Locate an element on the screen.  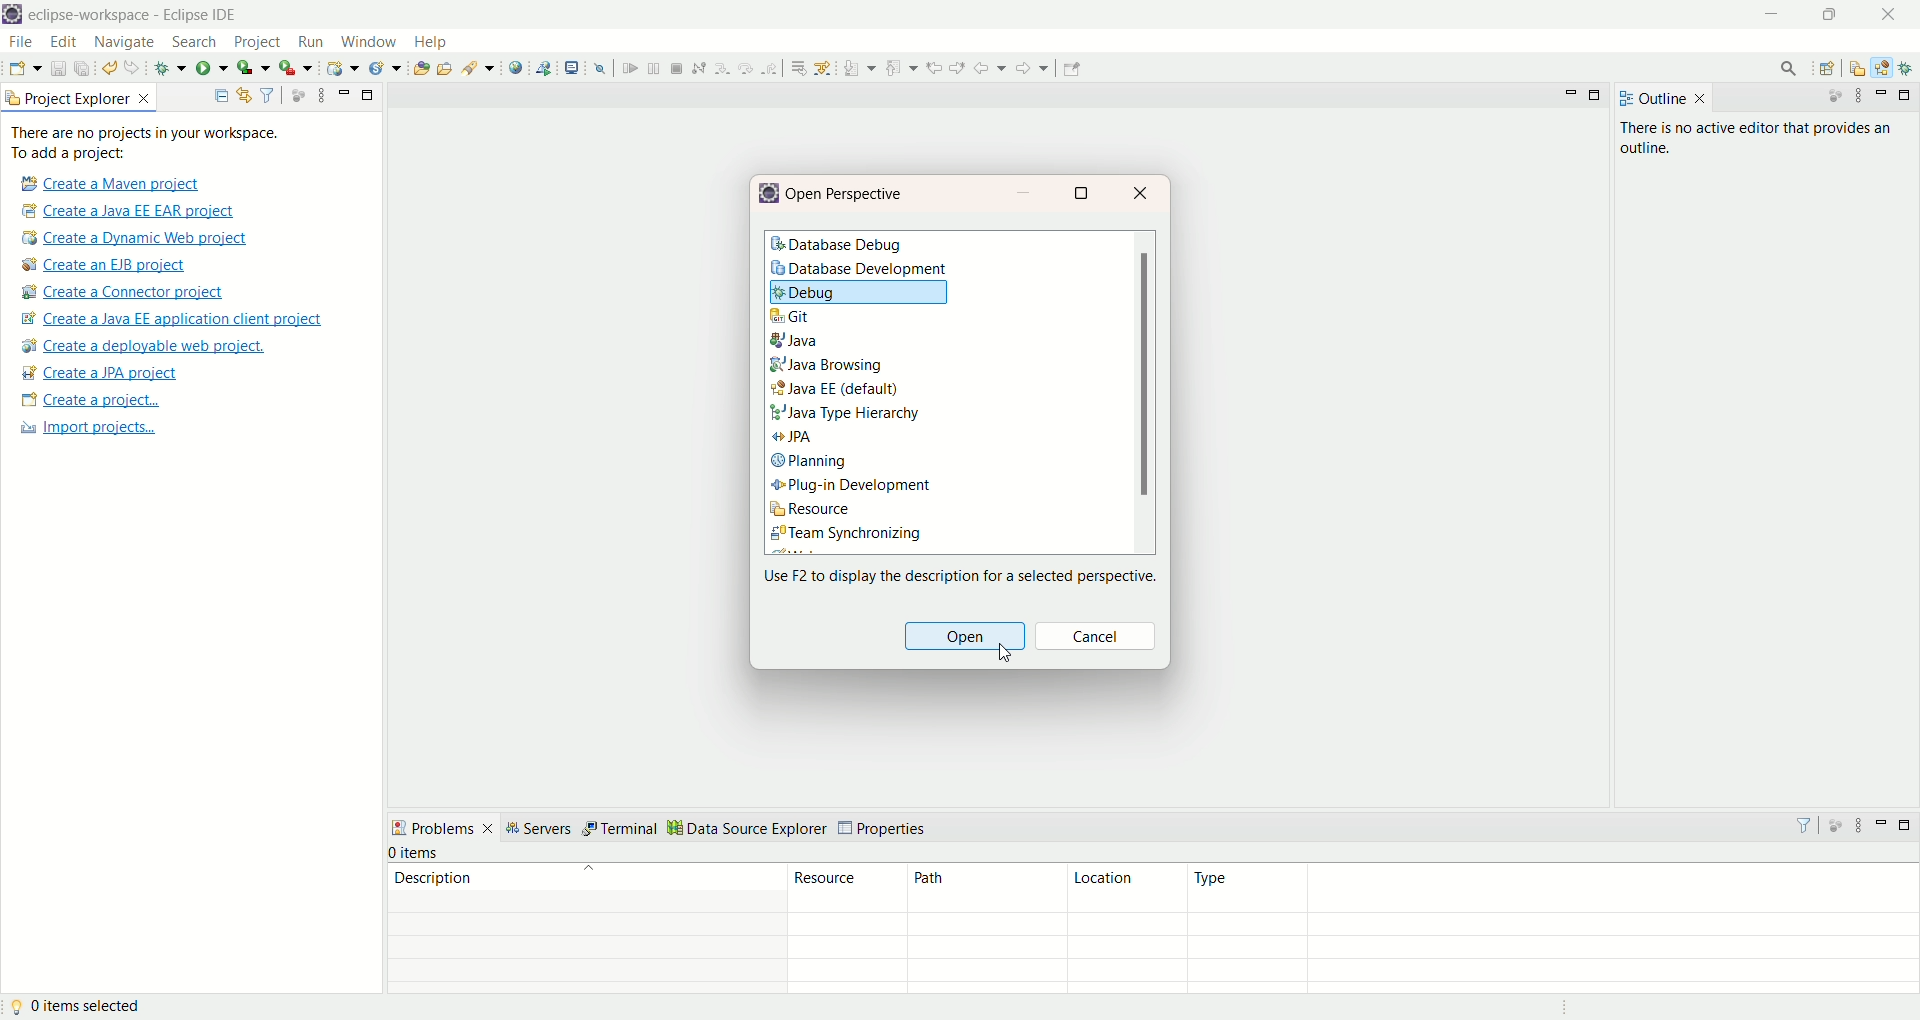
eclipse-workspace-Eclipse IDE is located at coordinates (136, 17).